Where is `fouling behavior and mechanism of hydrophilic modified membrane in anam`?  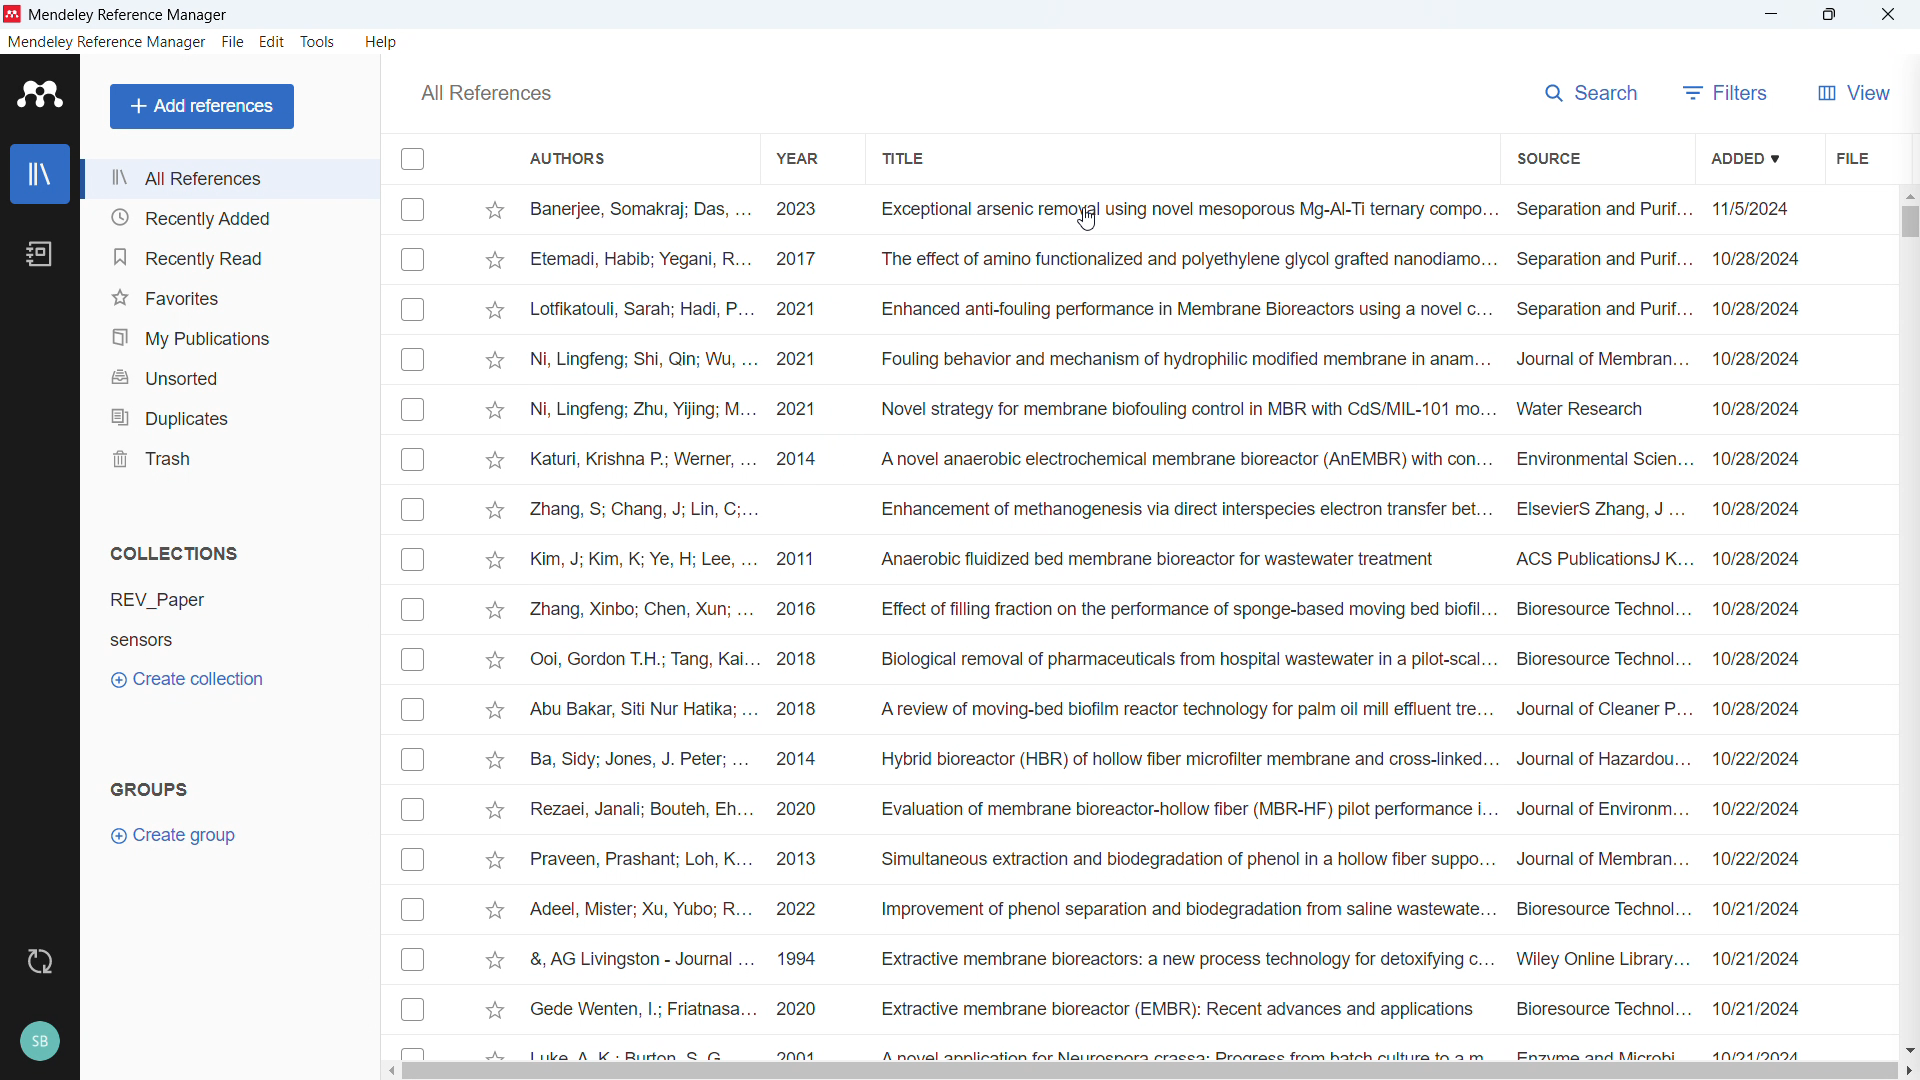
fouling behavior and mechanism of hydrophilic modified membrane in anam is located at coordinates (1178, 358).